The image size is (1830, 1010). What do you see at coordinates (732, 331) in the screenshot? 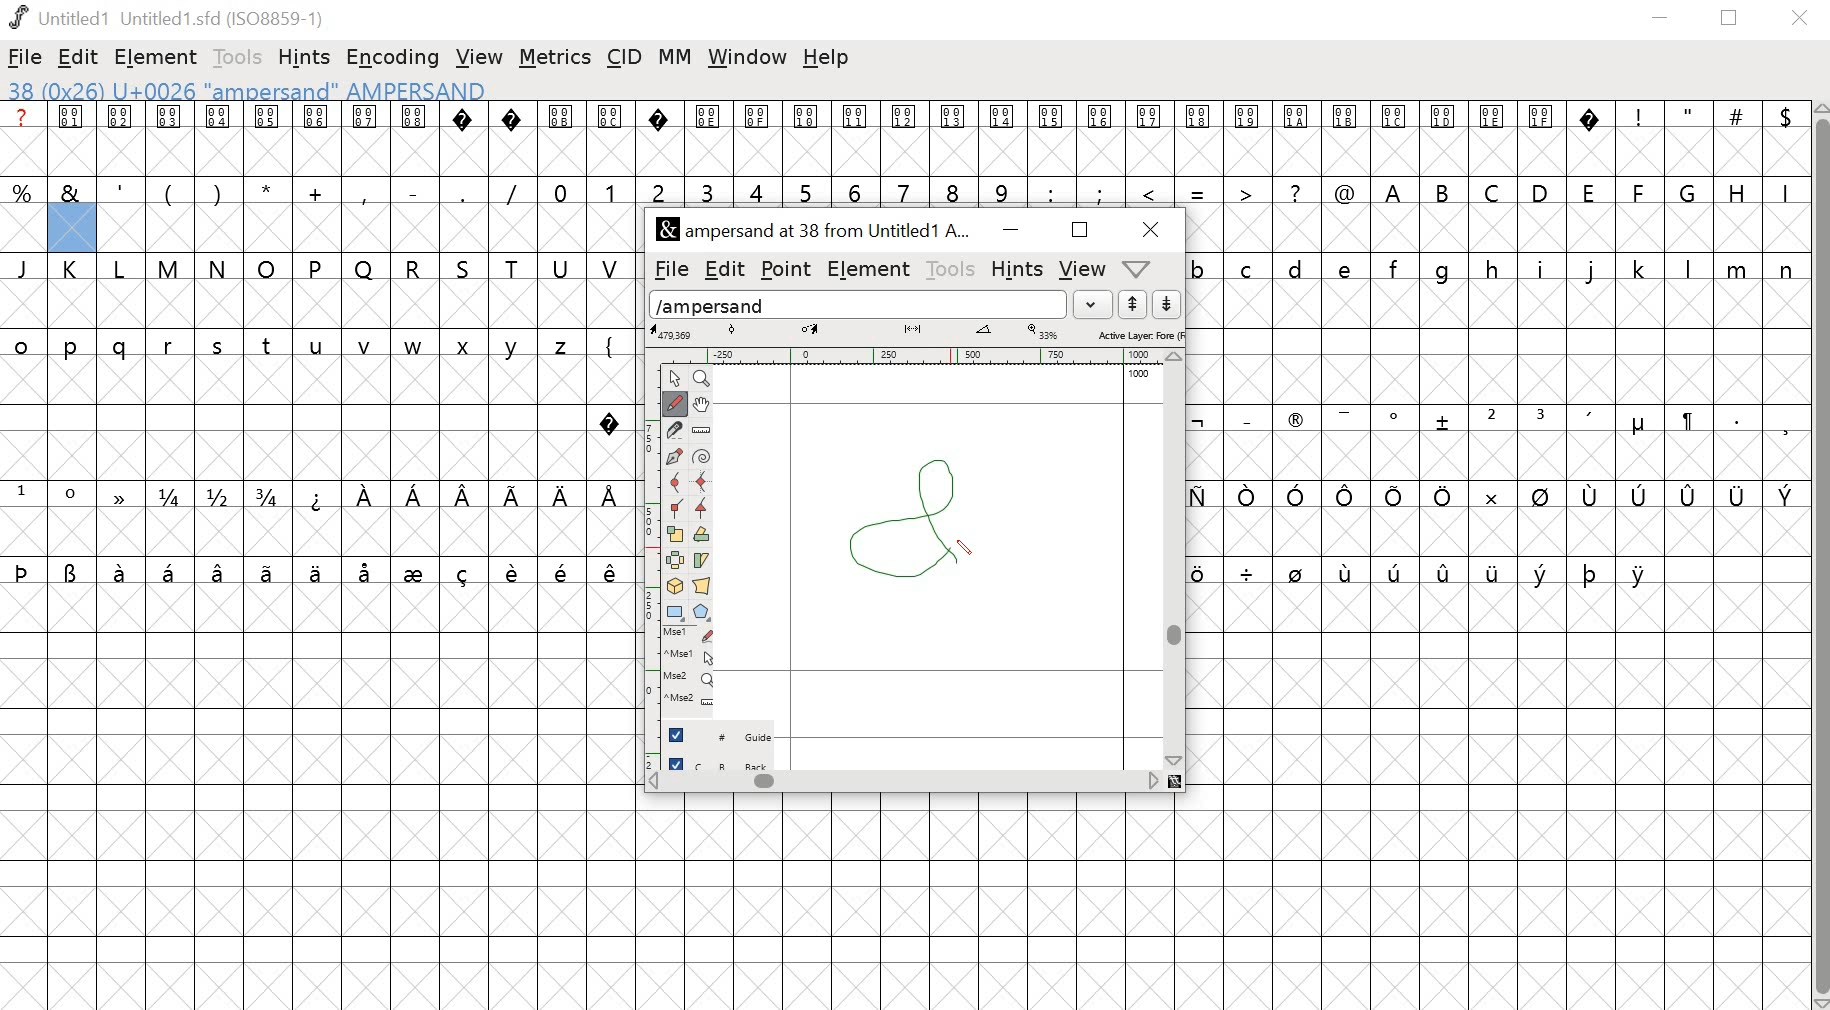
I see `curve point coordinate` at bounding box center [732, 331].